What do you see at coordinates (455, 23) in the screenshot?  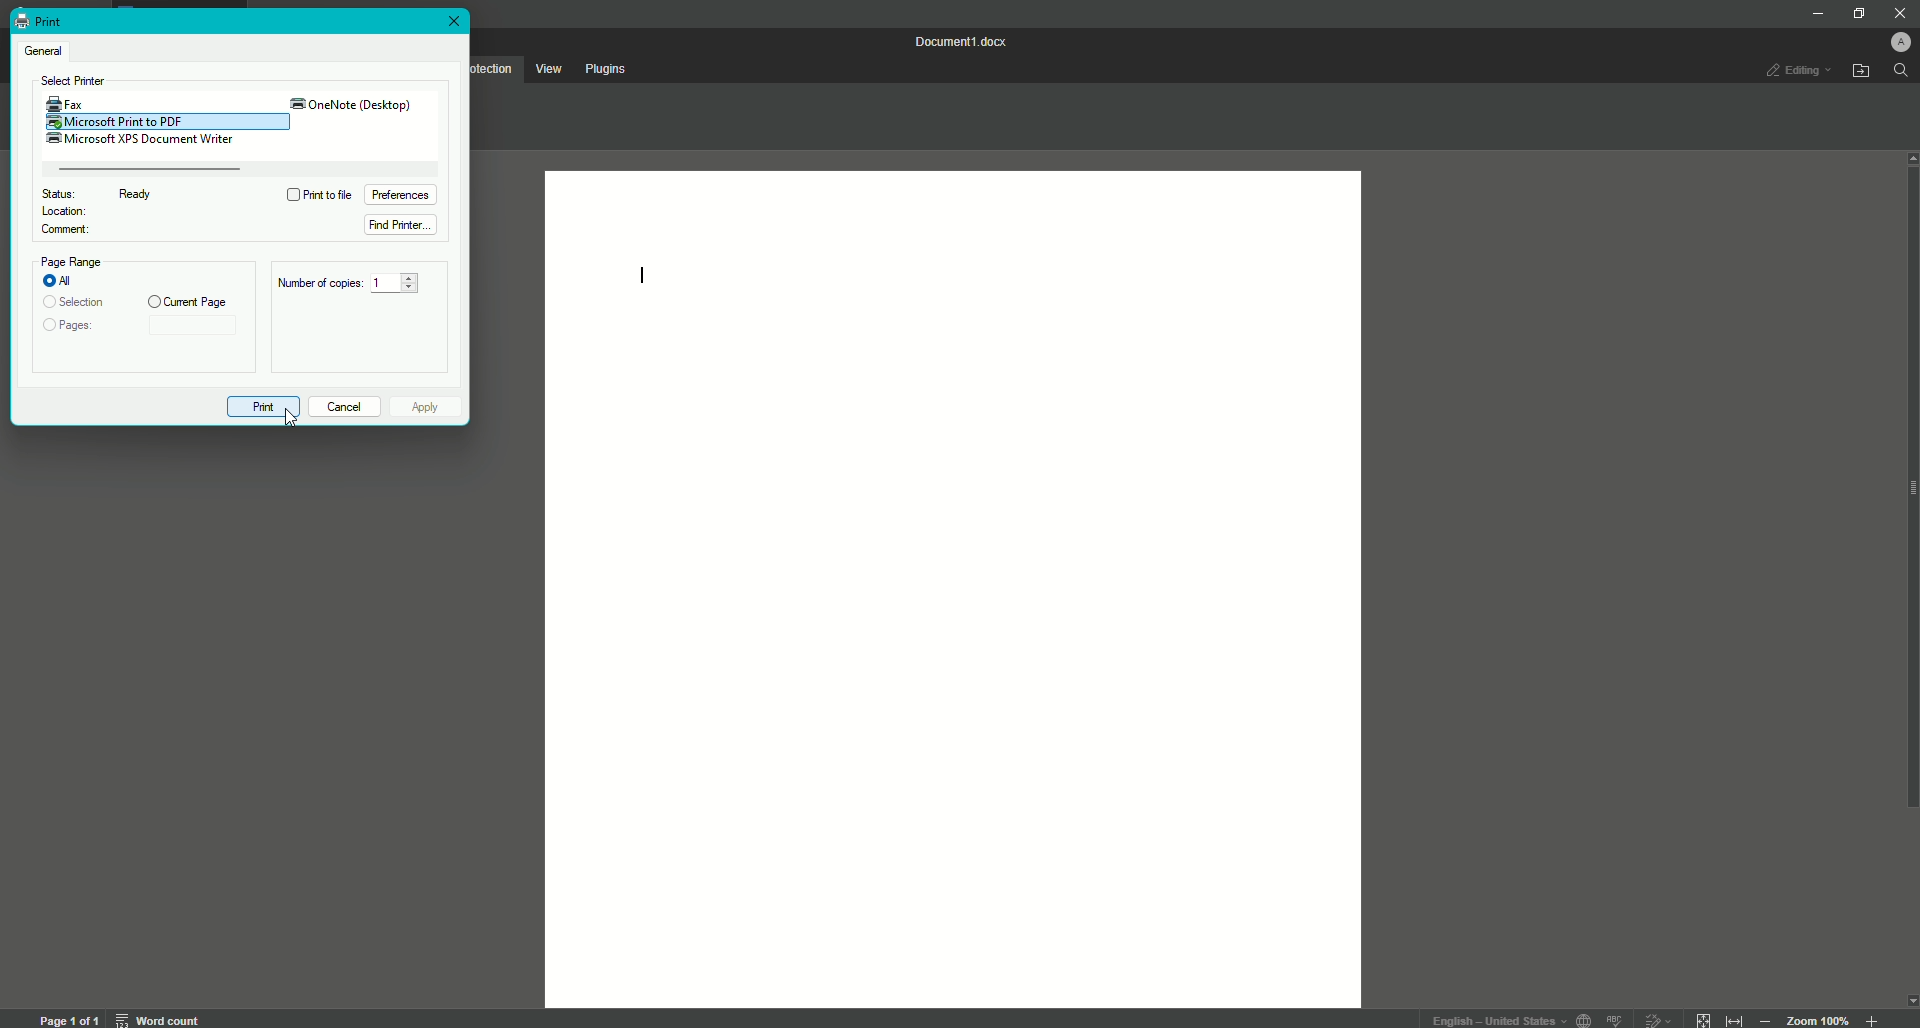 I see `Close` at bounding box center [455, 23].